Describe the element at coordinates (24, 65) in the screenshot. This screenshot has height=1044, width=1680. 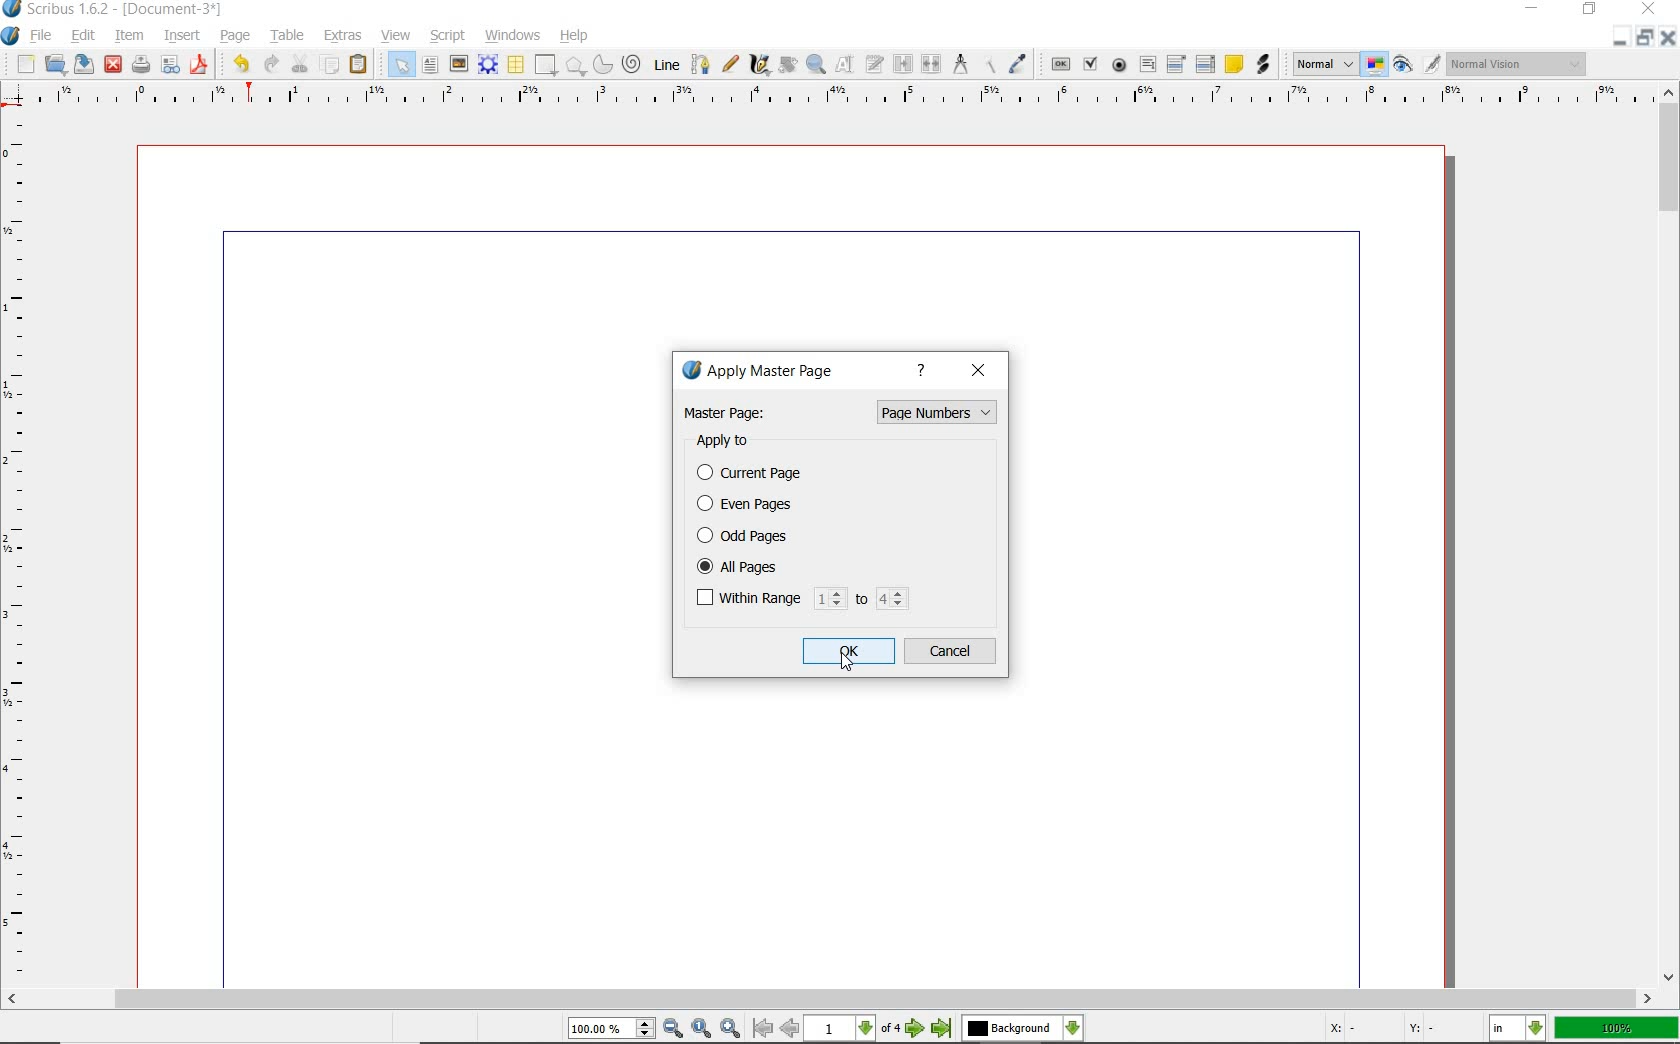
I see `new` at that location.